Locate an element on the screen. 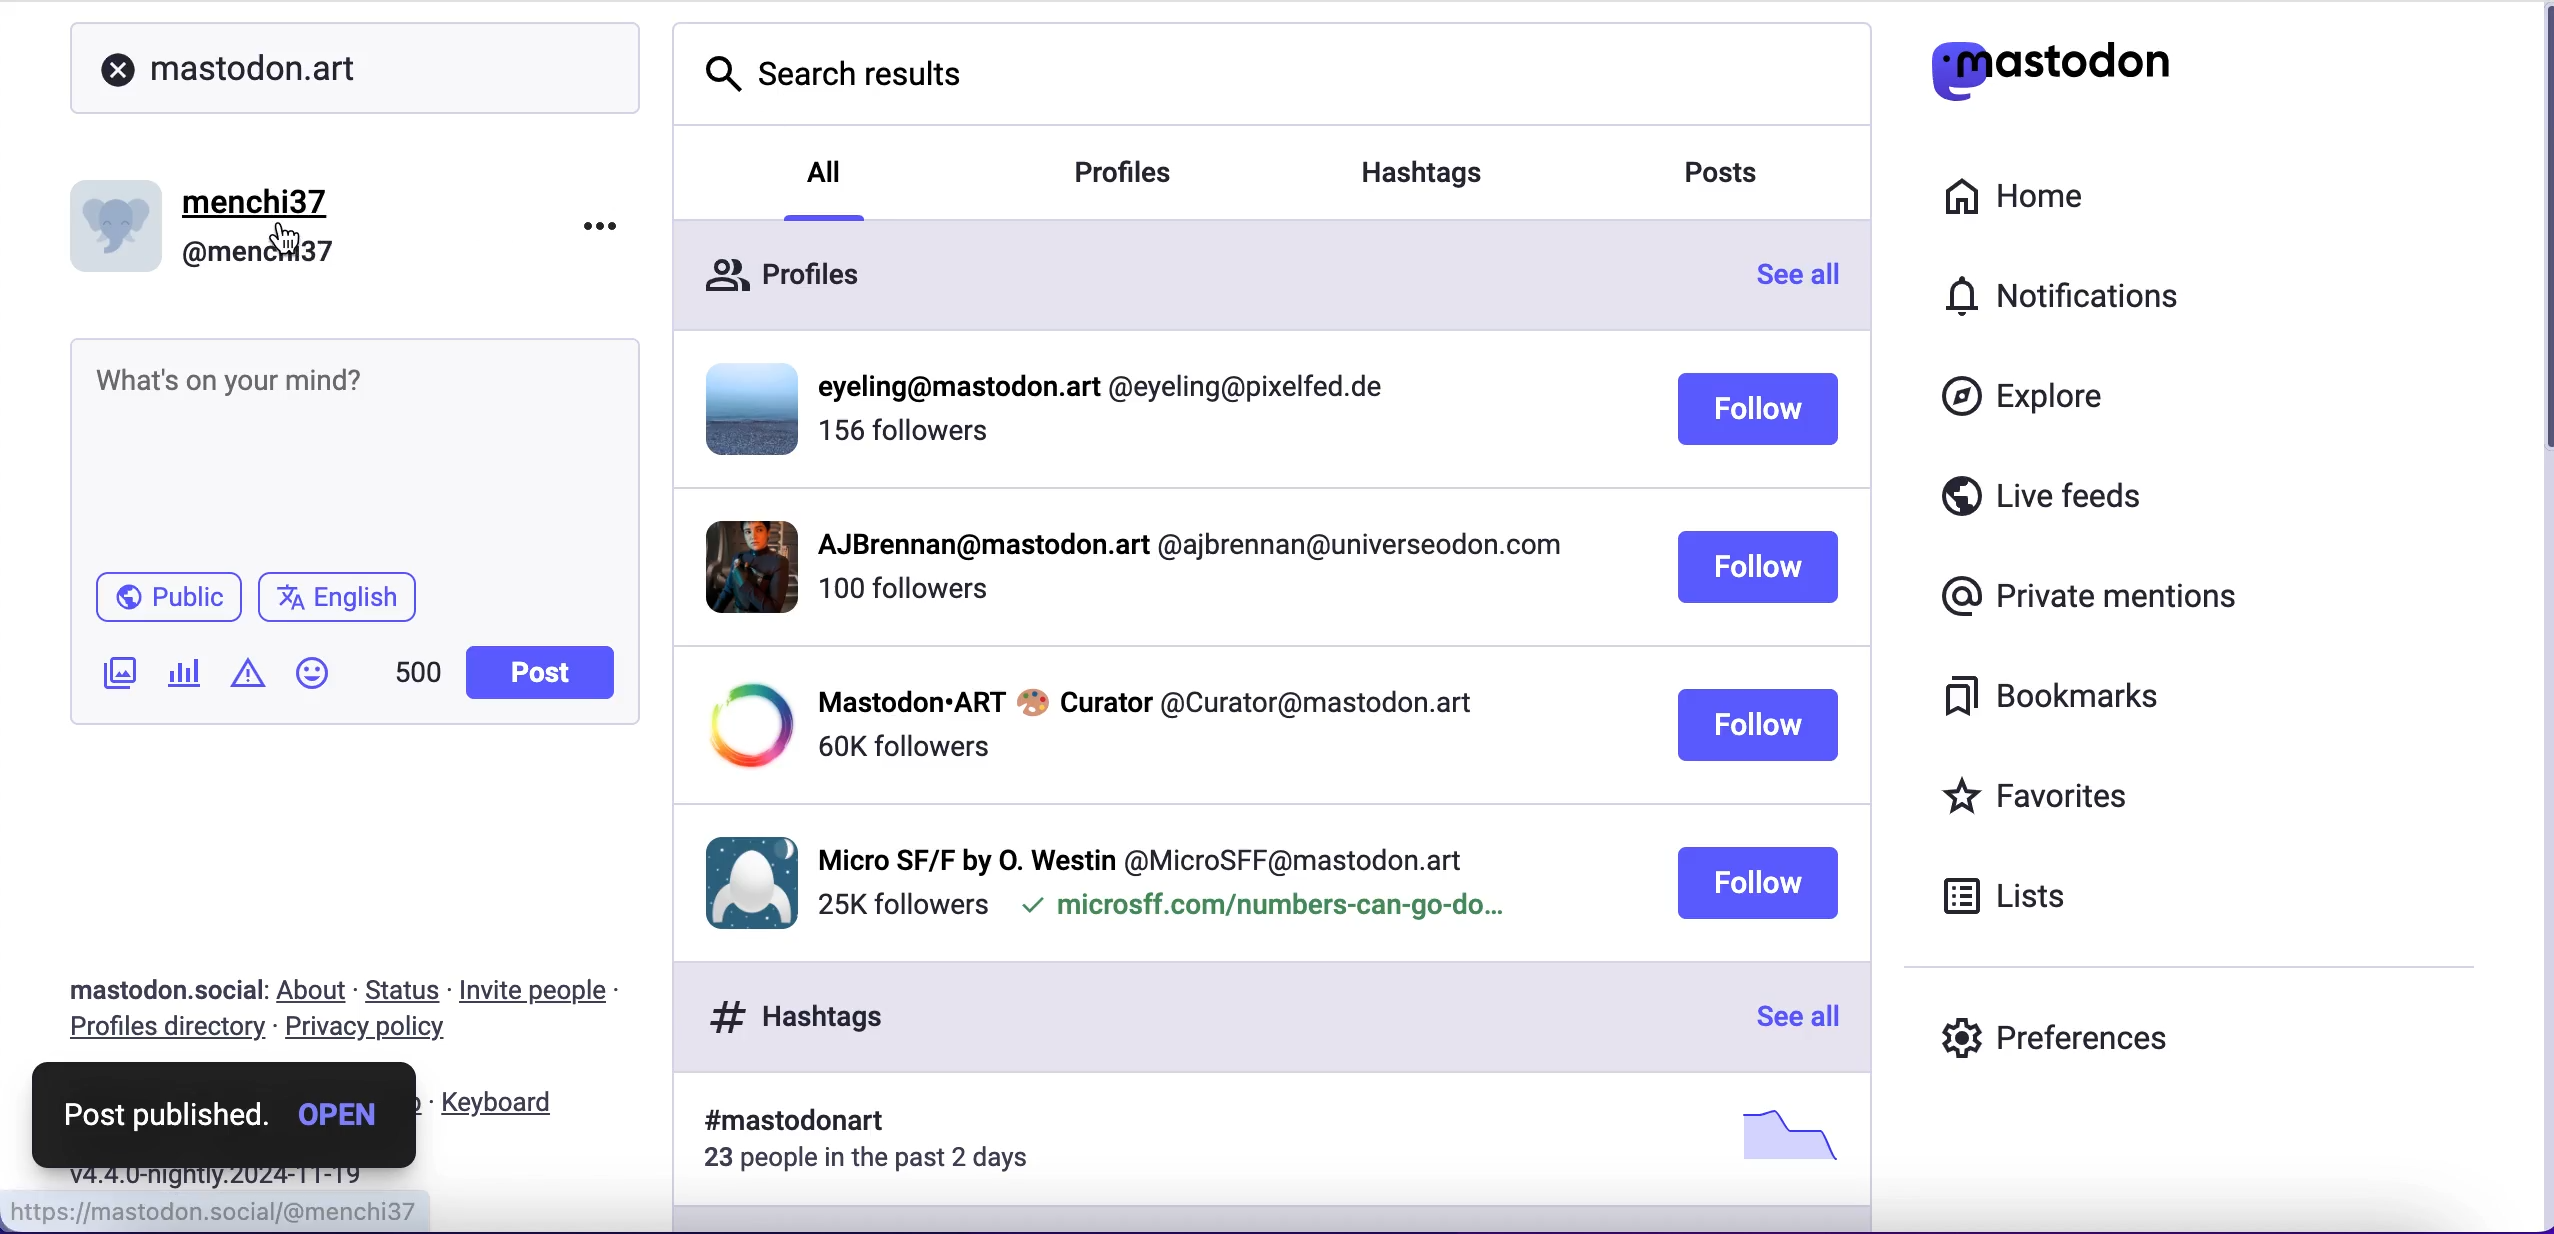 This screenshot has height=1234, width=2554. display picture is located at coordinates (120, 219).